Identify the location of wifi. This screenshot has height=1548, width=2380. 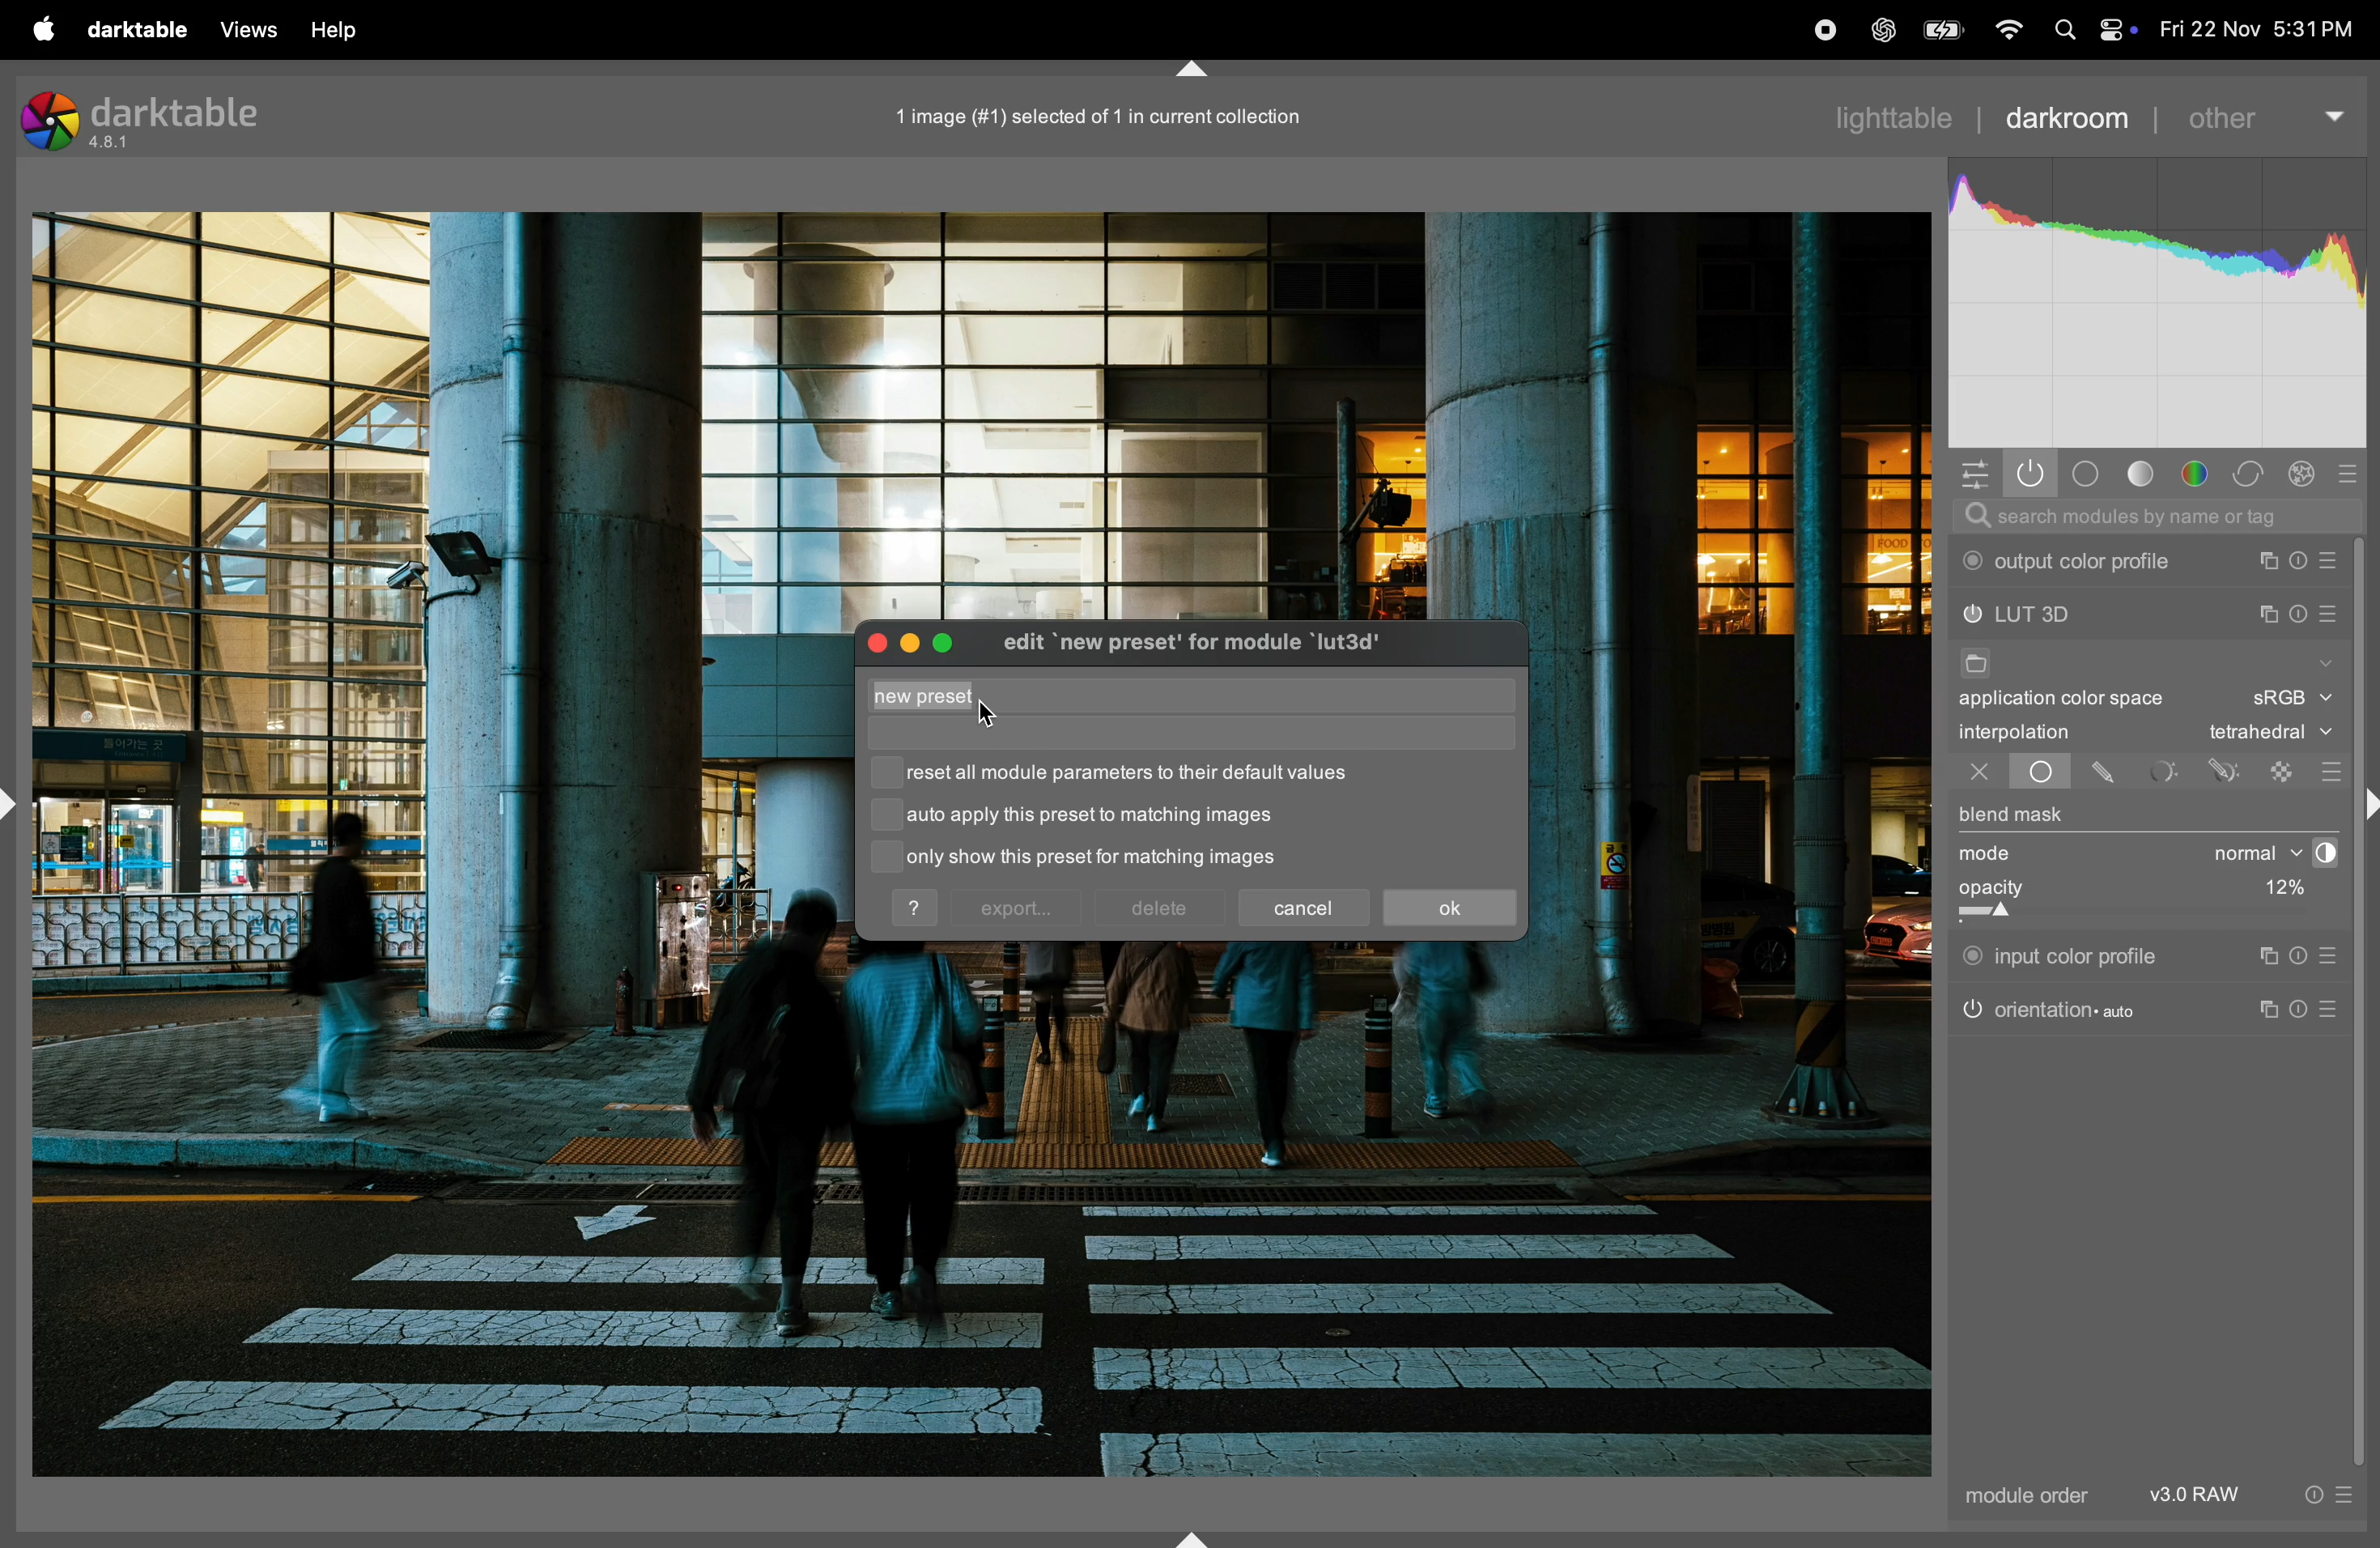
(2006, 32).